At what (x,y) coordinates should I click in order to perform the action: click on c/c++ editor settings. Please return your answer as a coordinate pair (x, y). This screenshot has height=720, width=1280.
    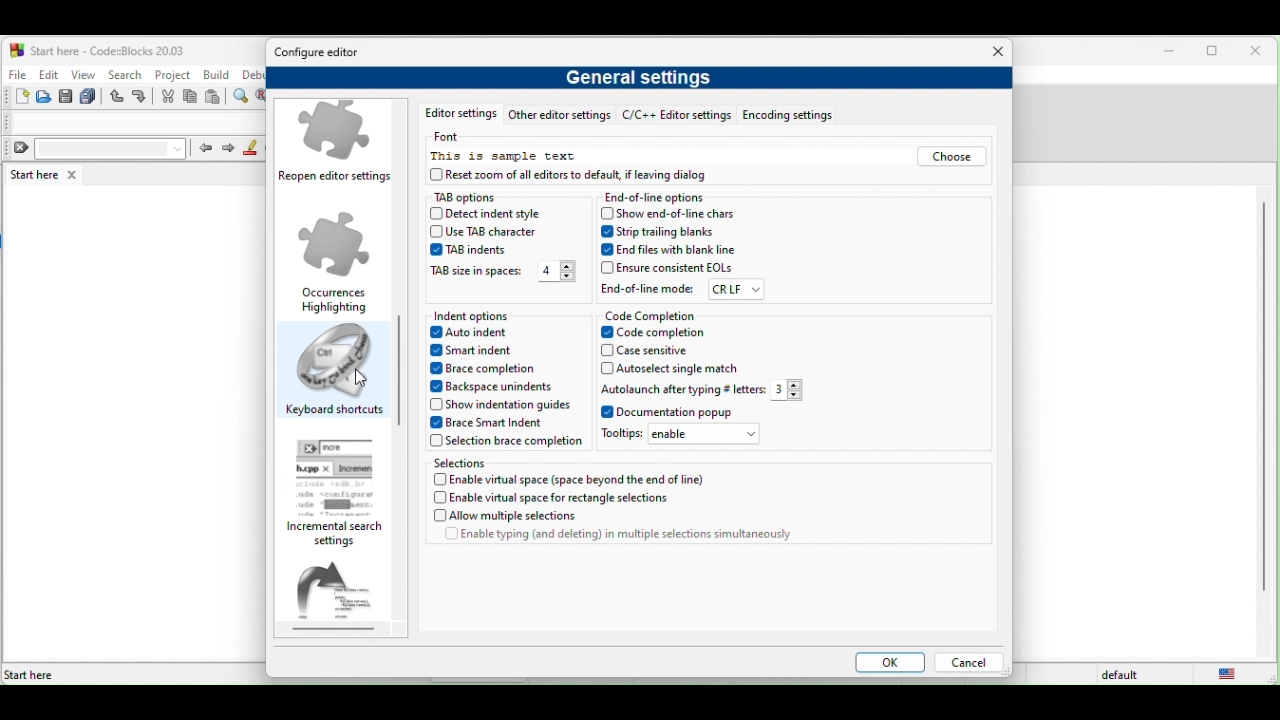
    Looking at the image, I should click on (676, 117).